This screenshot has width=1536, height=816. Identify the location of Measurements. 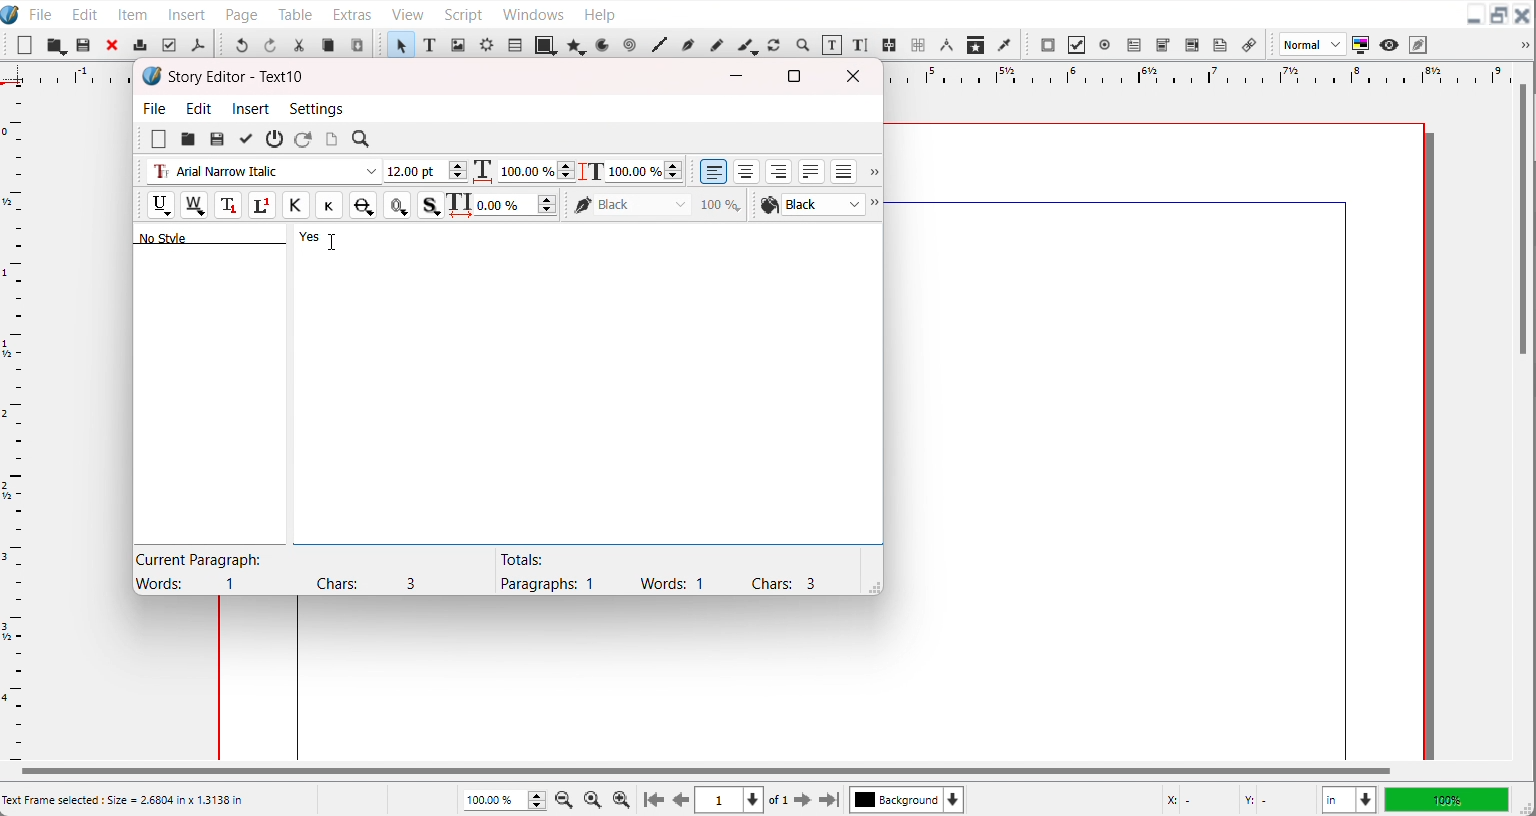
(946, 45).